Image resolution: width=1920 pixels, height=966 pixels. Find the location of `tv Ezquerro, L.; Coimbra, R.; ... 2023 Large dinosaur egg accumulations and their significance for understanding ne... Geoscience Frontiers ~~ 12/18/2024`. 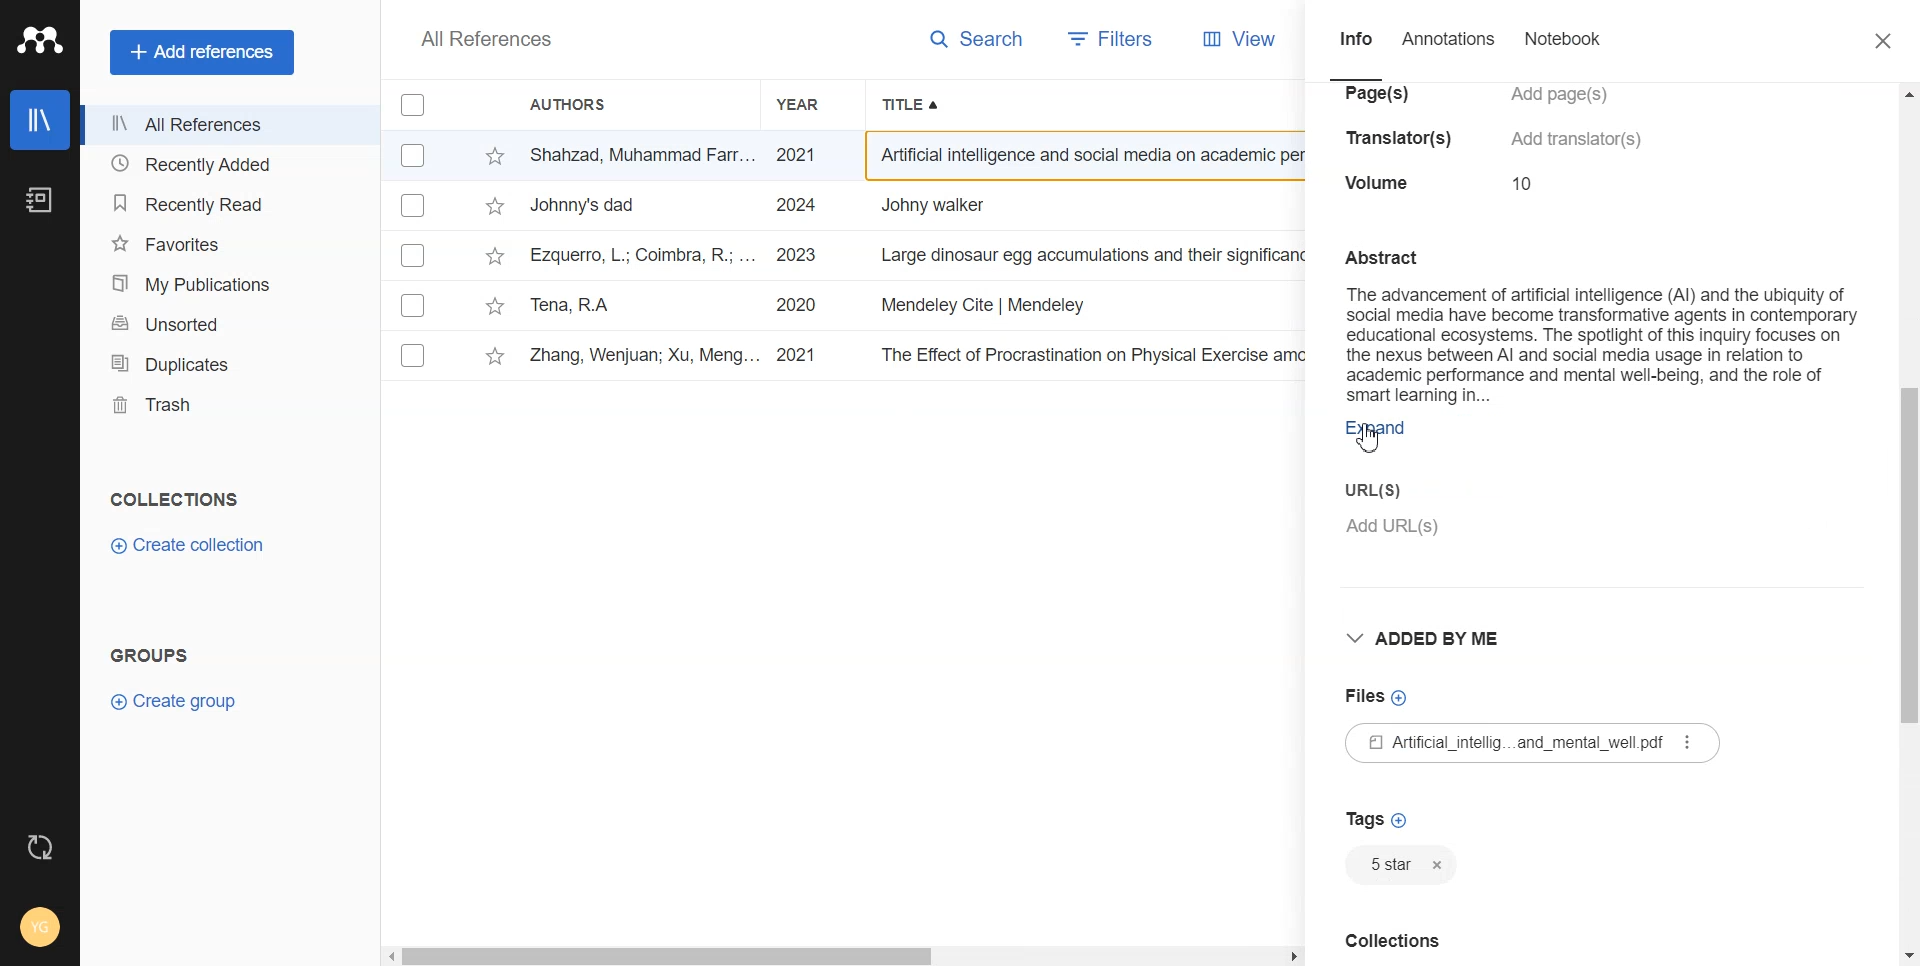

tv Ezquerro, L.; Coimbra, R.; ... 2023 Large dinosaur egg accumulations and their significance for understanding ne... Geoscience Frontiers ~~ 12/18/2024 is located at coordinates (921, 255).